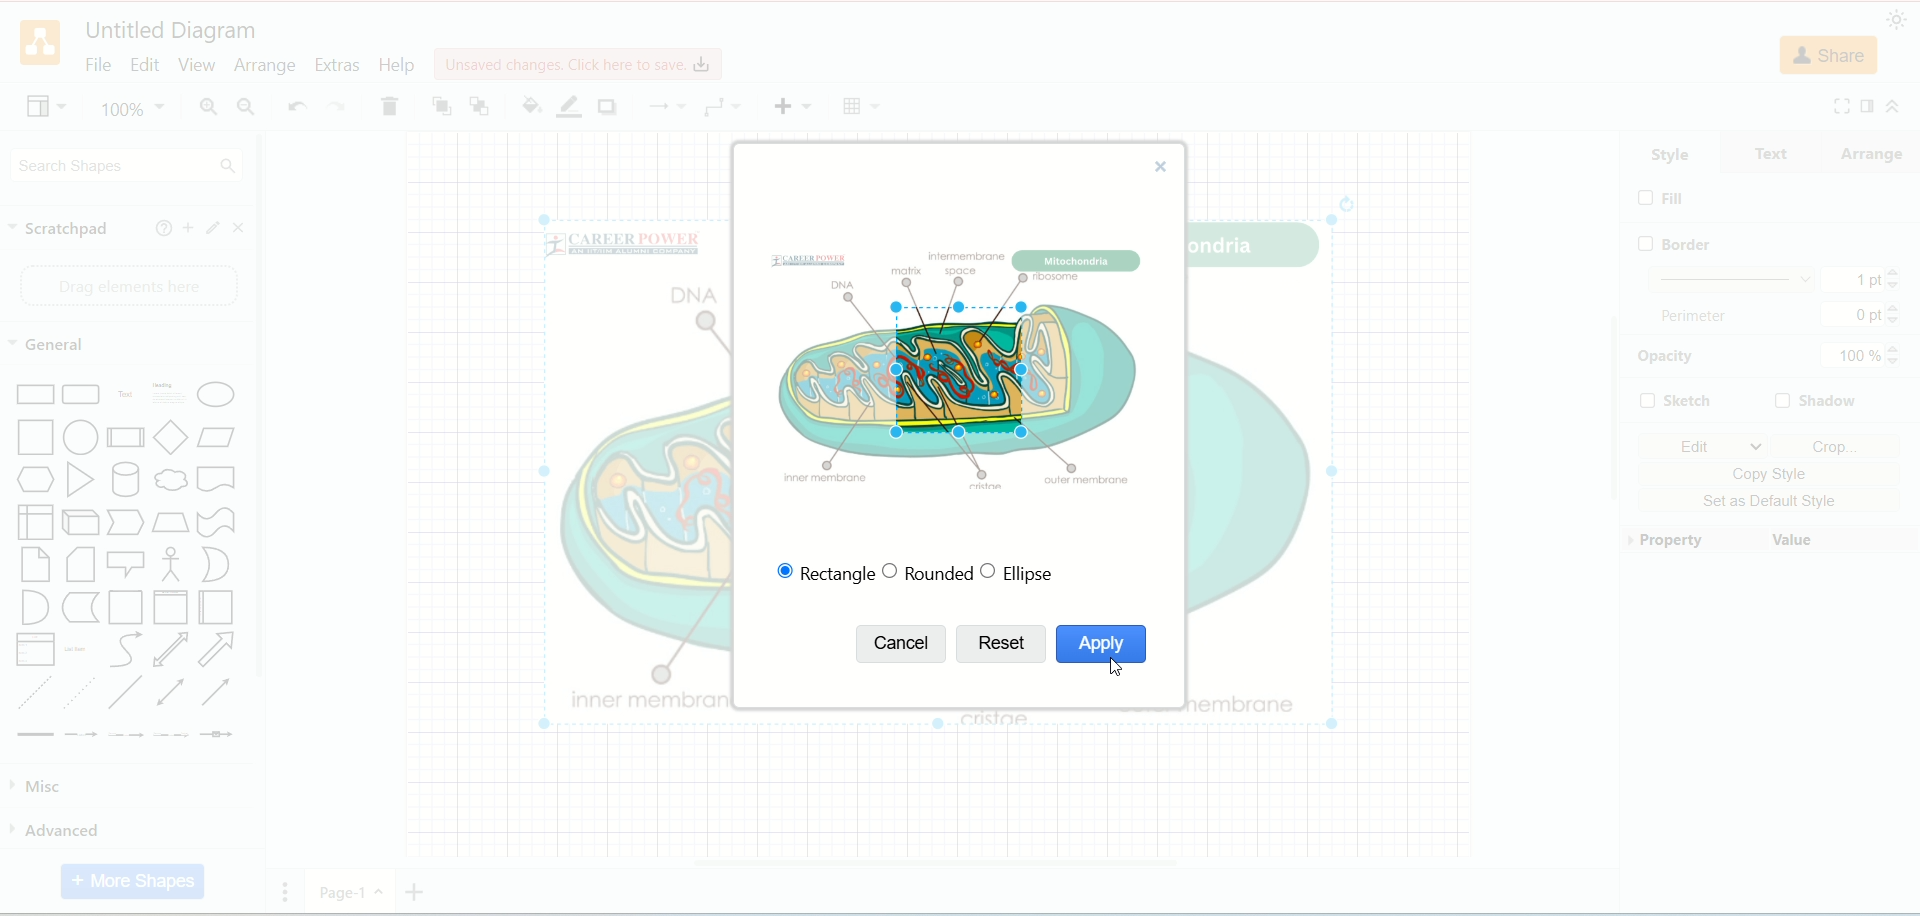 The image size is (1920, 916). Describe the element at coordinates (61, 231) in the screenshot. I see `scratchpad` at that location.